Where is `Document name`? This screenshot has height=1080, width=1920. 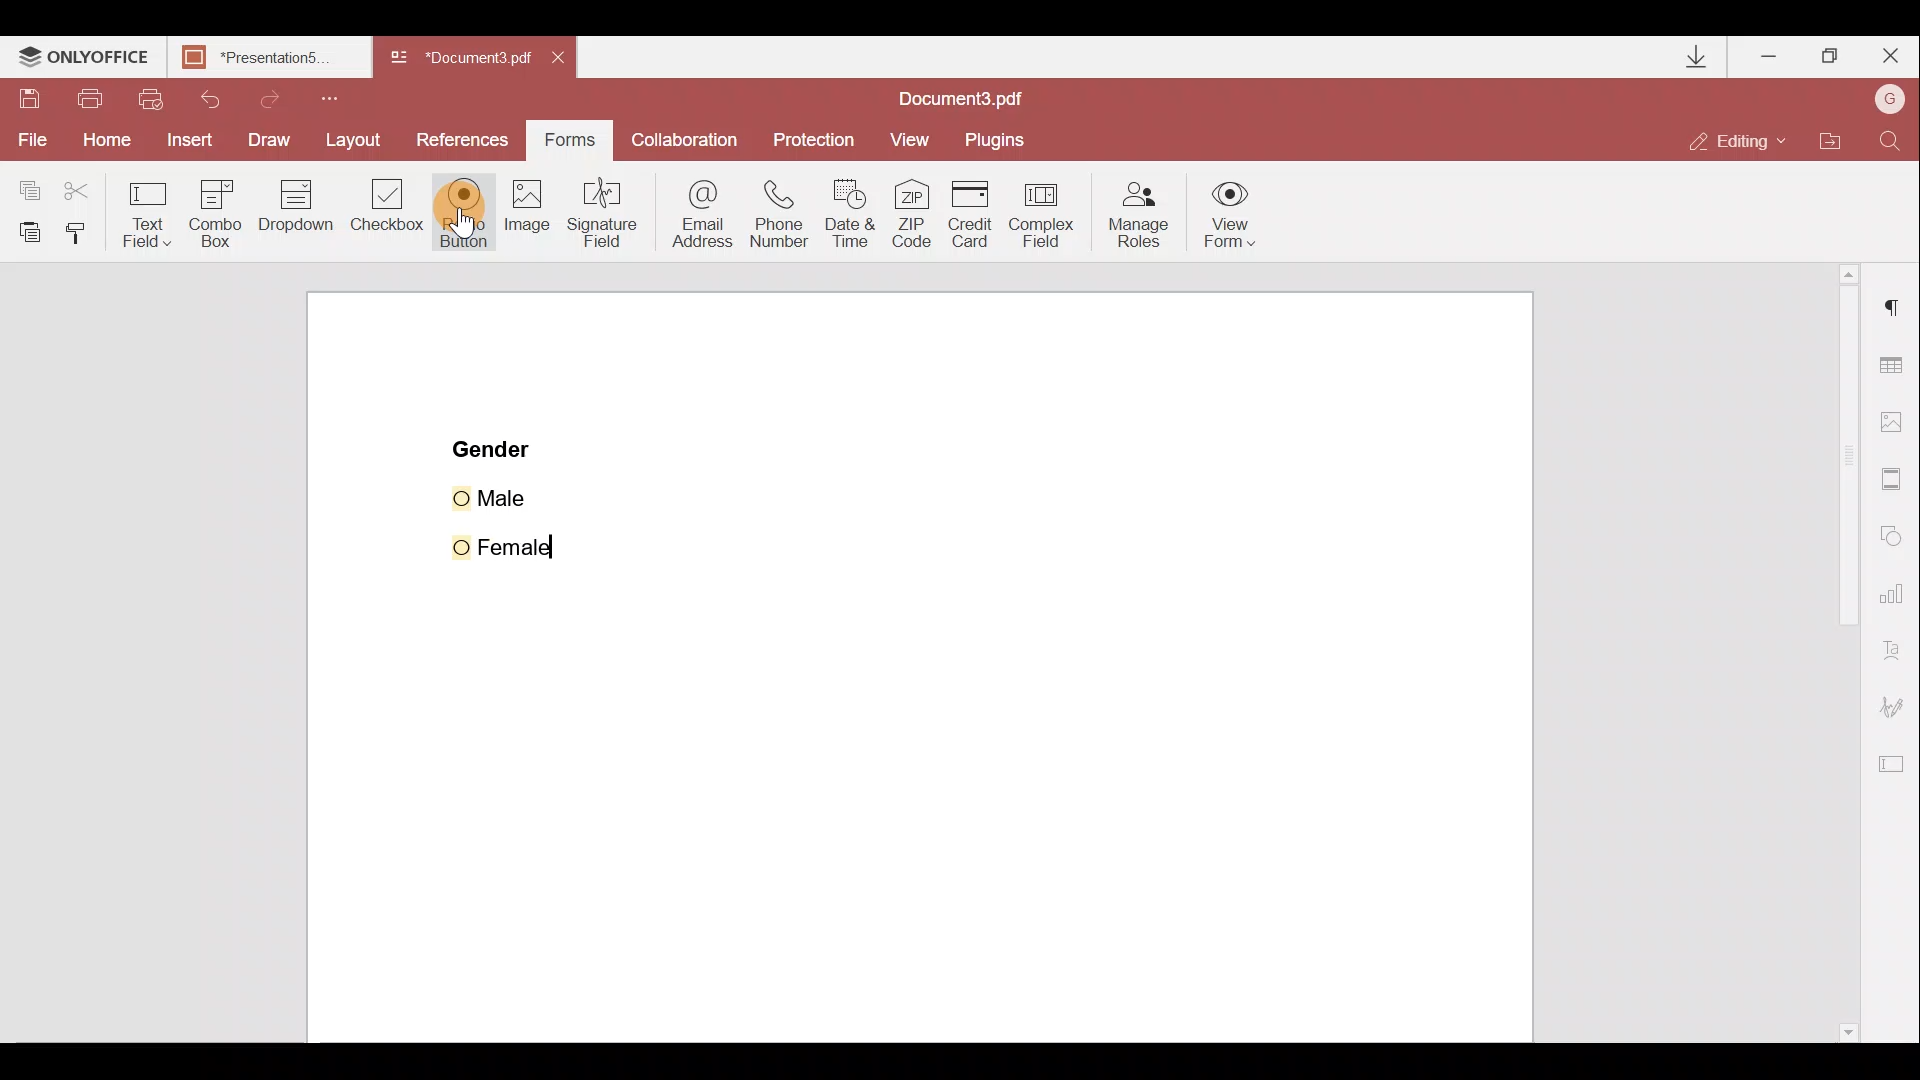 Document name is located at coordinates (966, 96).